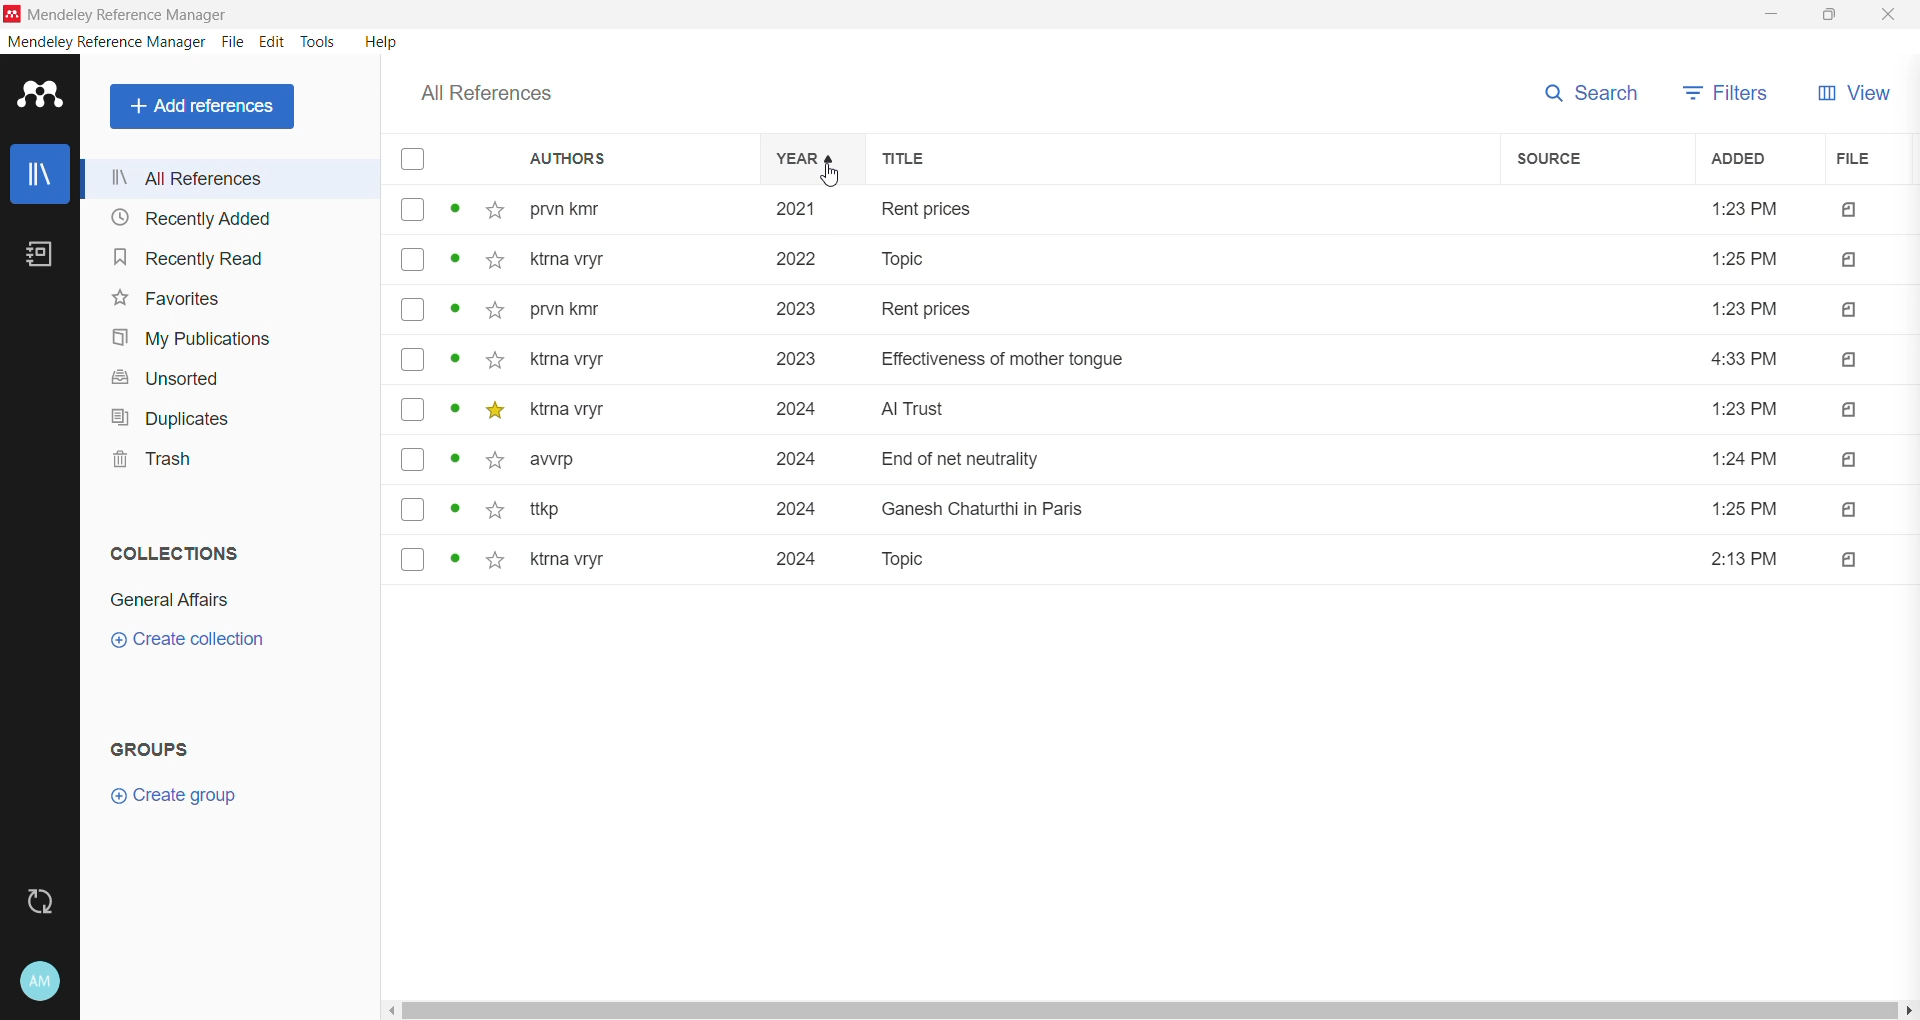 This screenshot has width=1920, height=1020. I want to click on 2:13 PM, so click(1748, 557).